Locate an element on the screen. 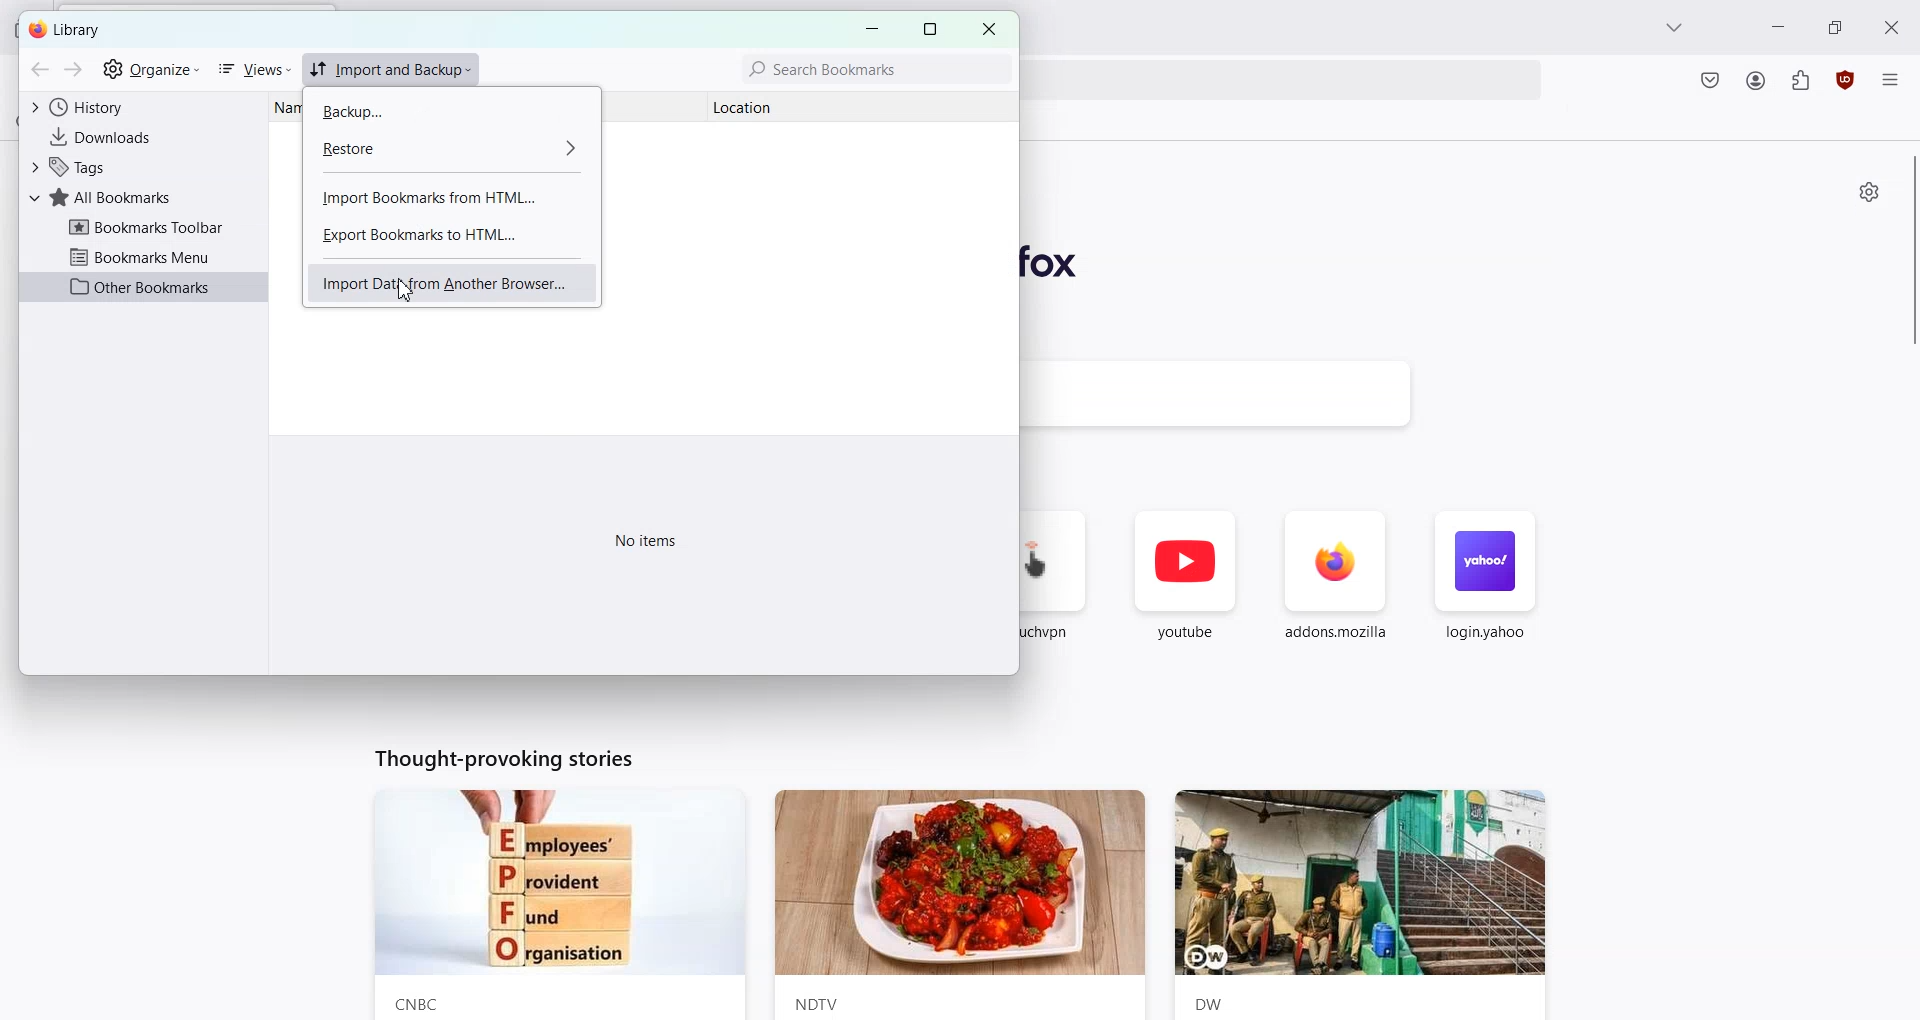  Organize is located at coordinates (151, 70).